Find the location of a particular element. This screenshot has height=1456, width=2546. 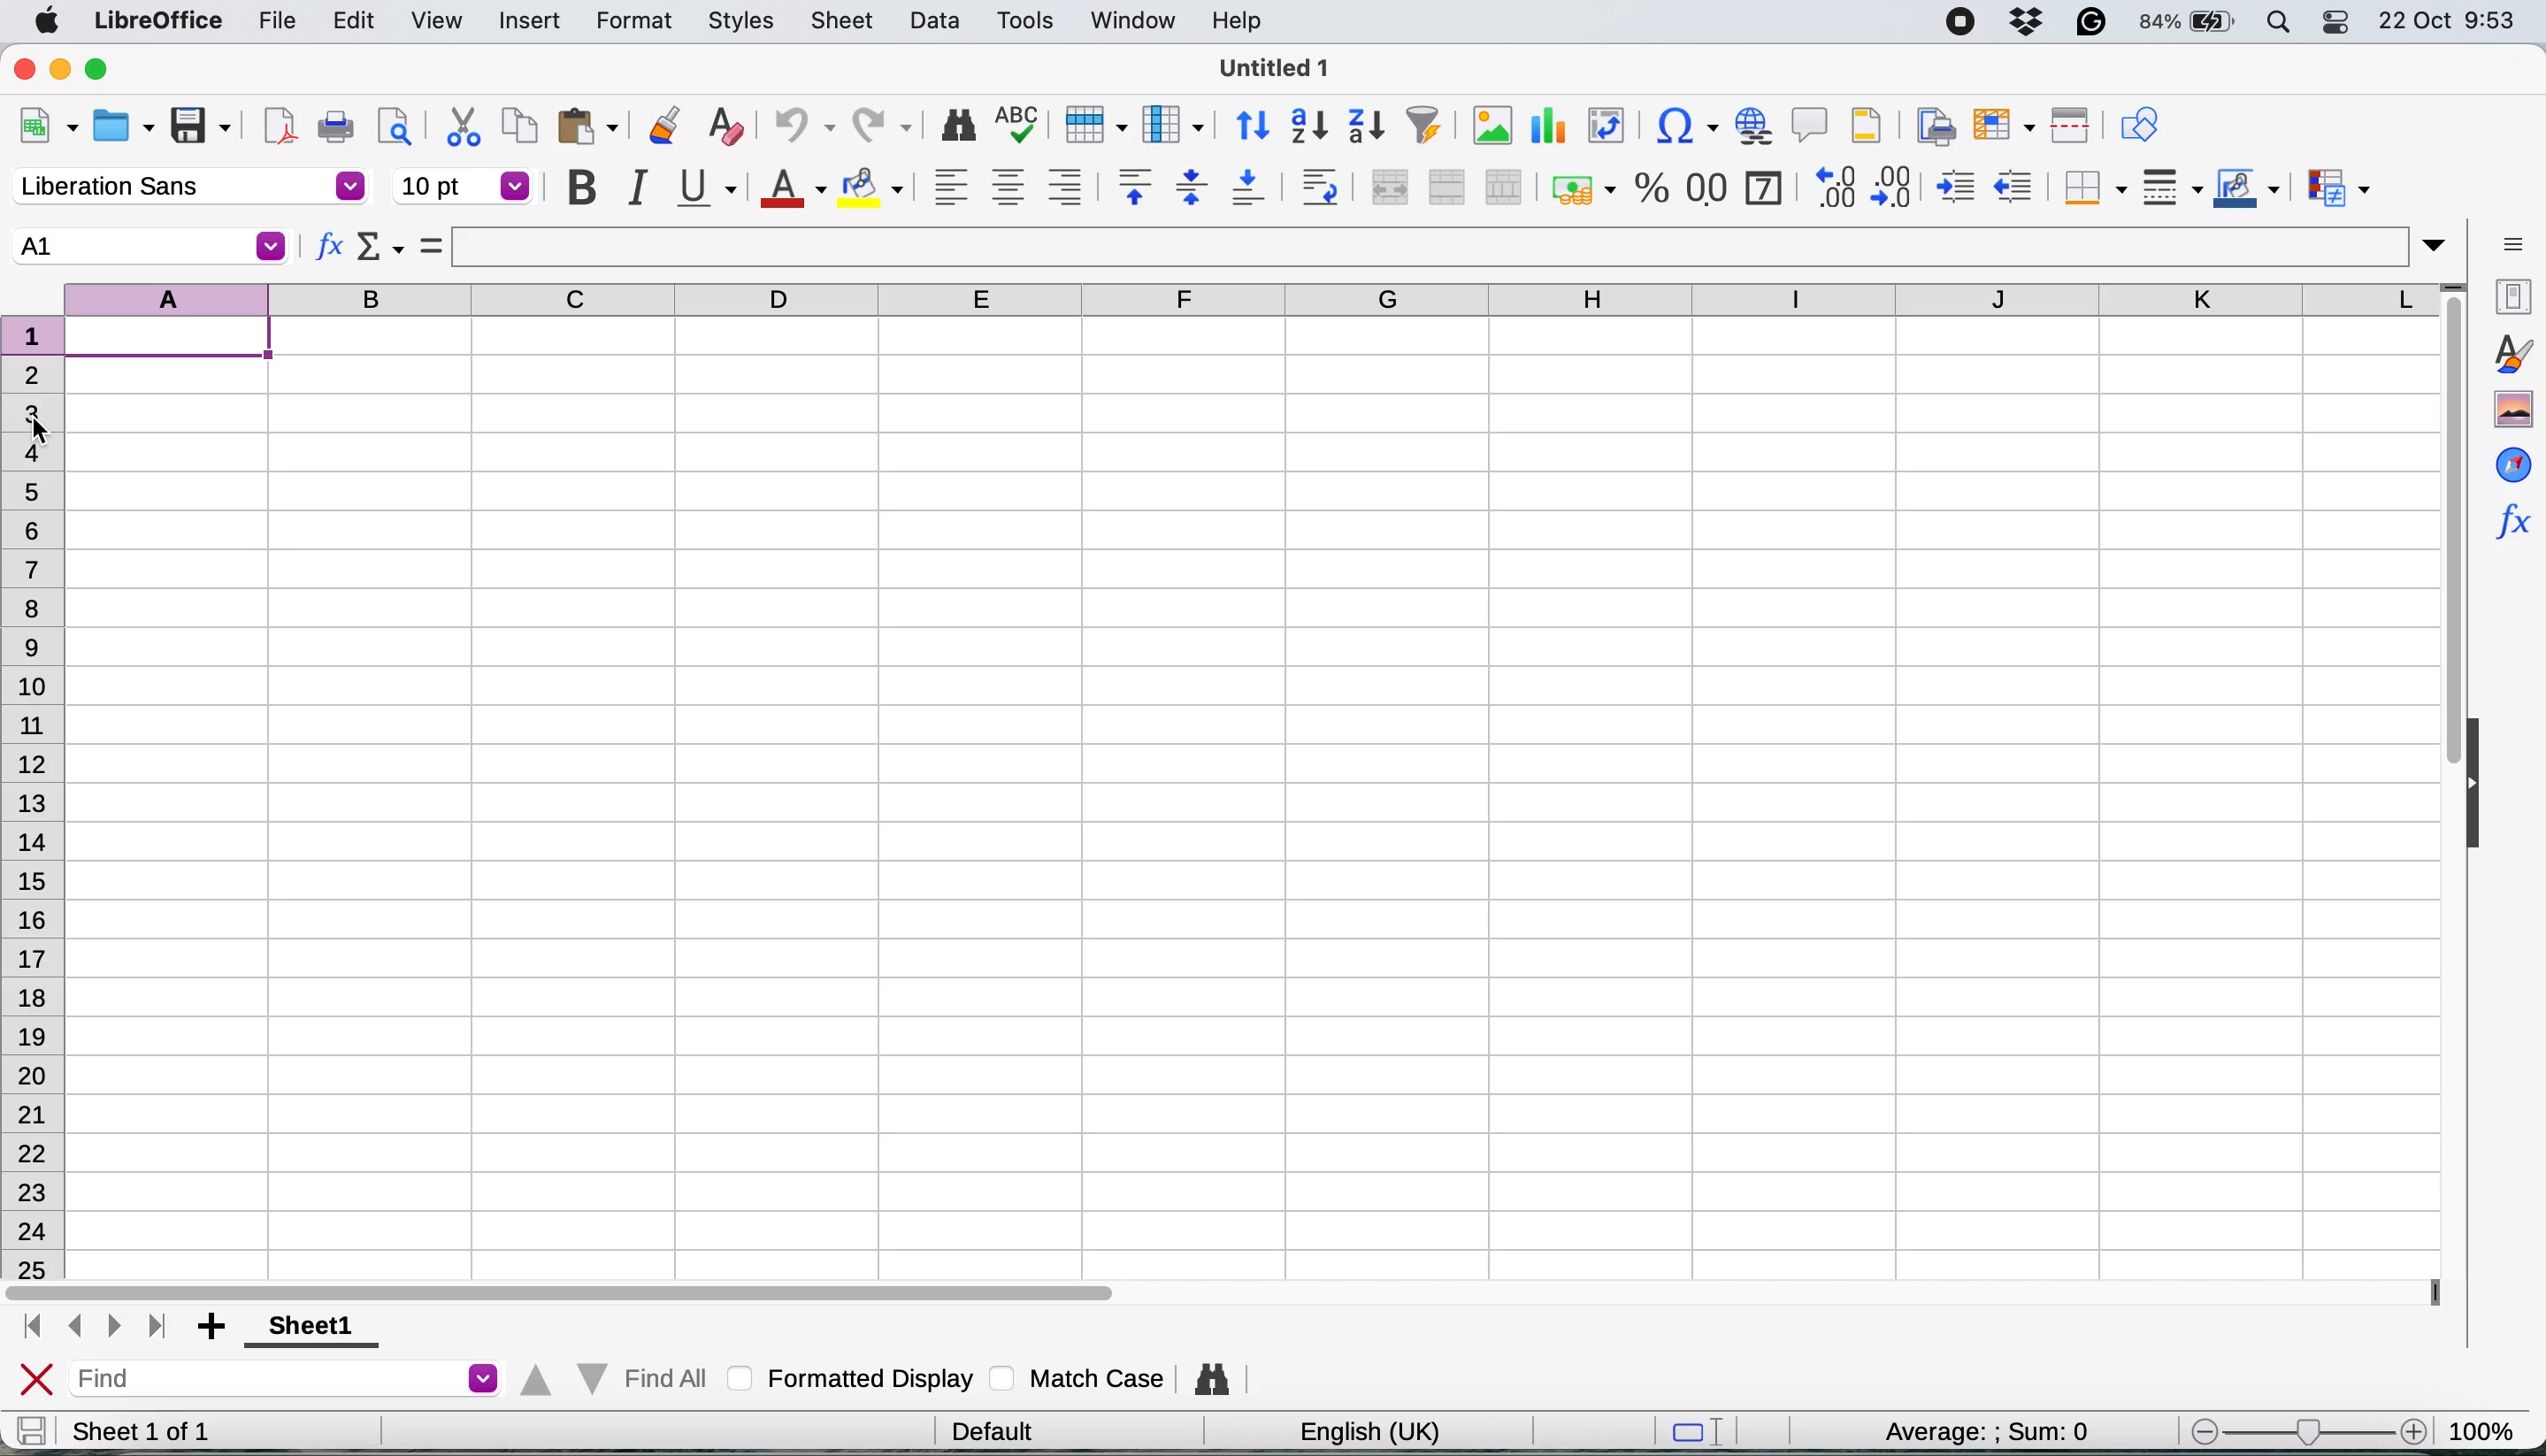

sheet 1 is located at coordinates (304, 1328).